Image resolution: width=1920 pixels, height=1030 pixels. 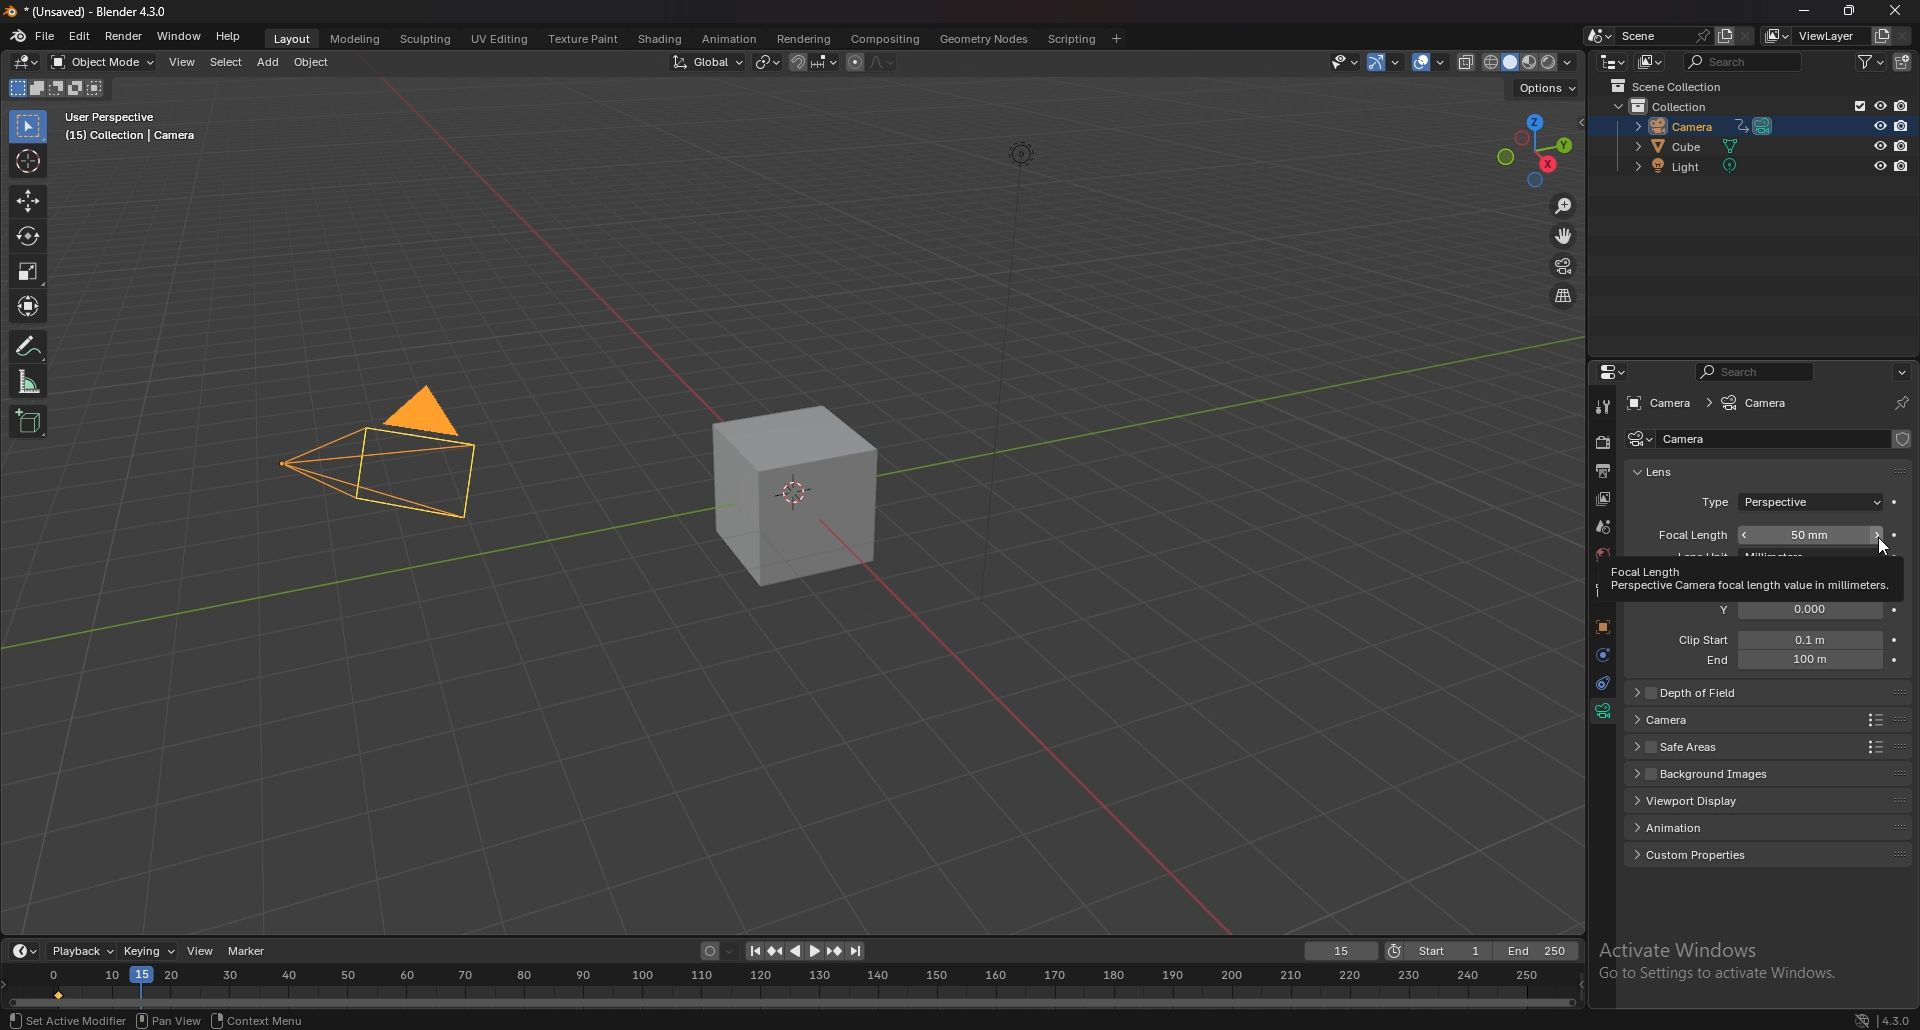 I want to click on clip start, so click(x=1774, y=639).